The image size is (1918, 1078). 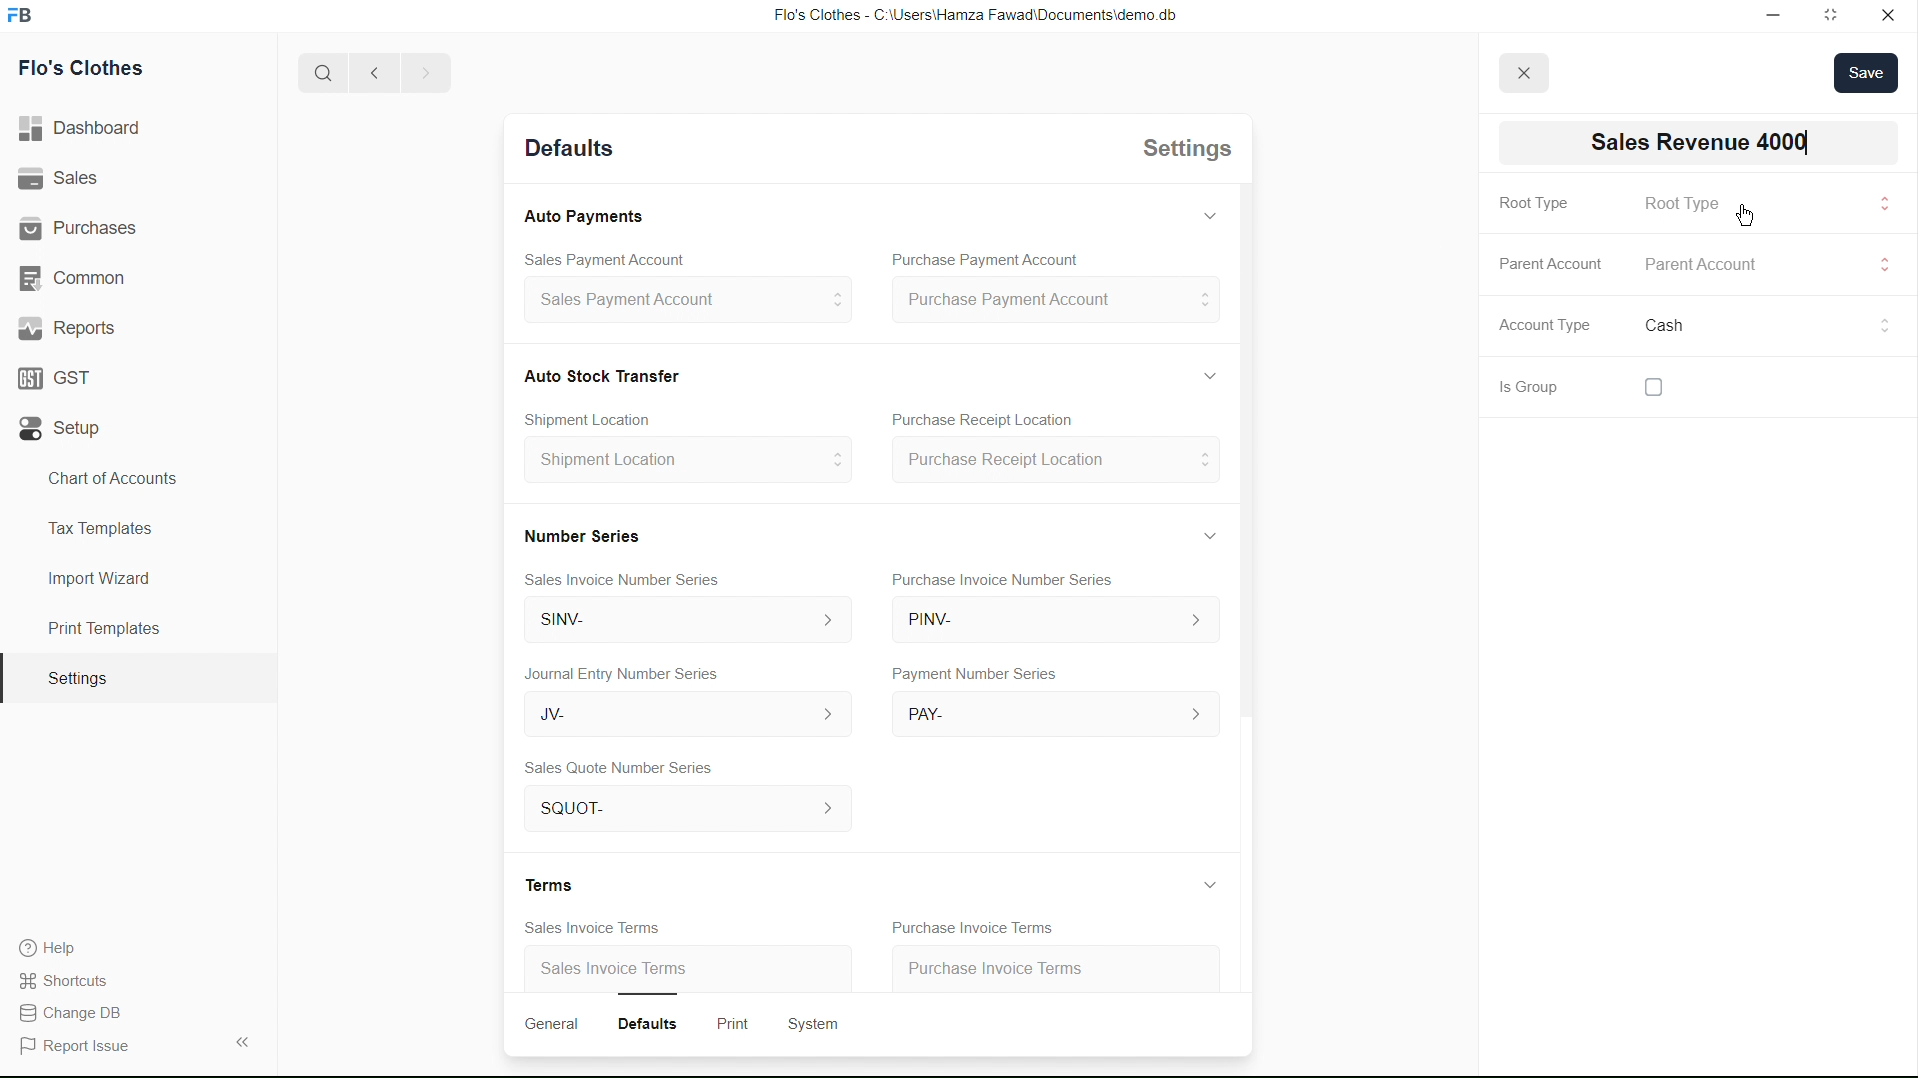 I want to click on Is Group, so click(x=1520, y=390).